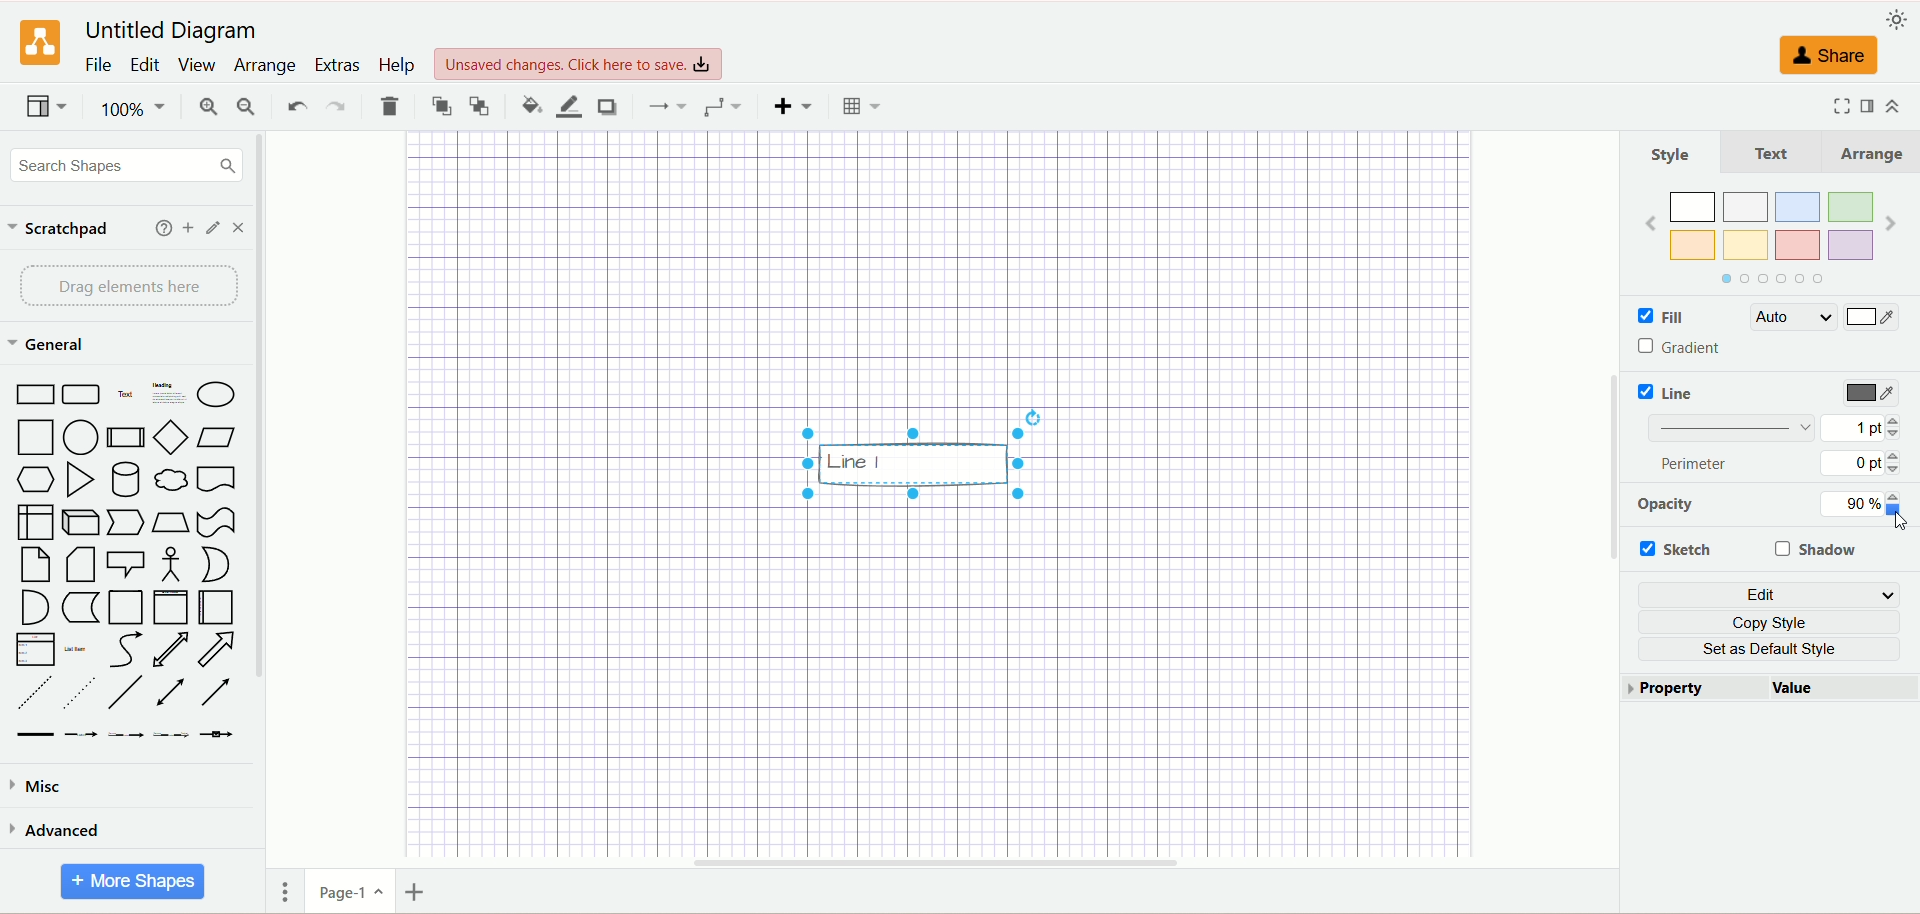 The image size is (1920, 914). What do you see at coordinates (1771, 239) in the screenshot?
I see `Colors` at bounding box center [1771, 239].